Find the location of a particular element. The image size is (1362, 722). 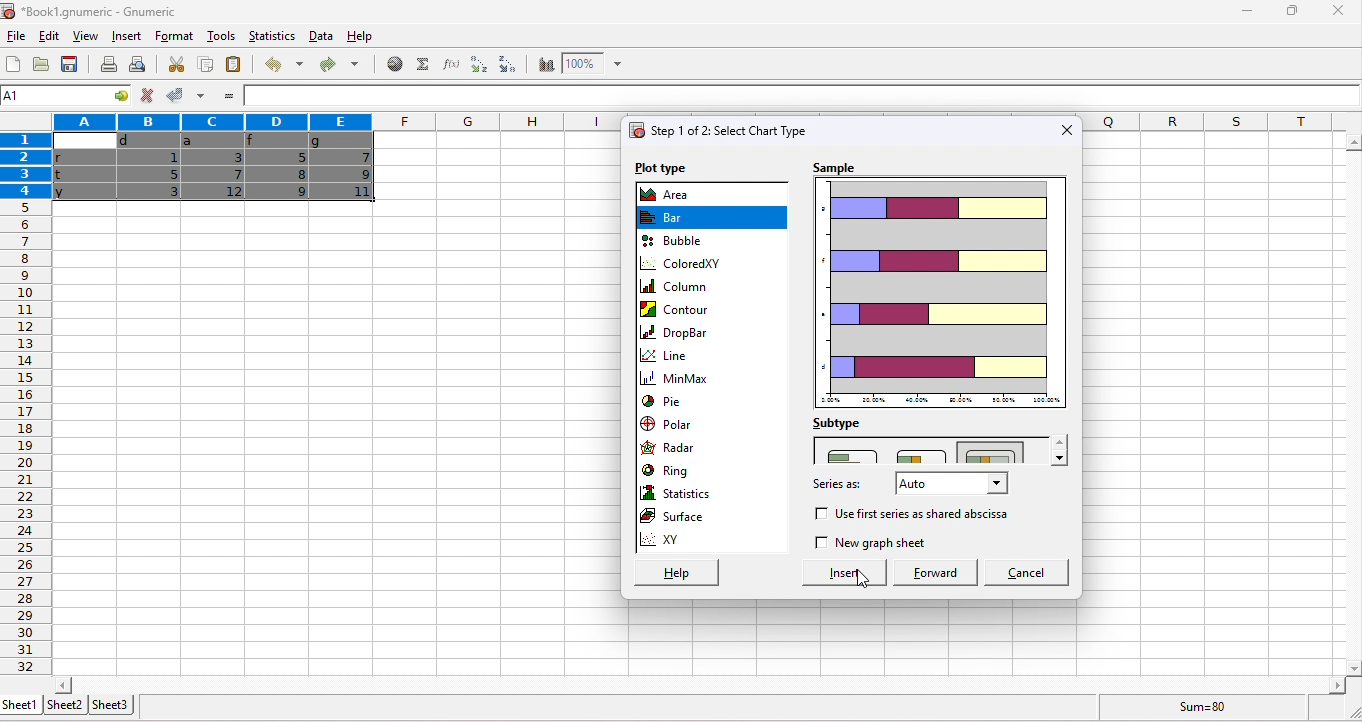

sheet3 is located at coordinates (113, 704).